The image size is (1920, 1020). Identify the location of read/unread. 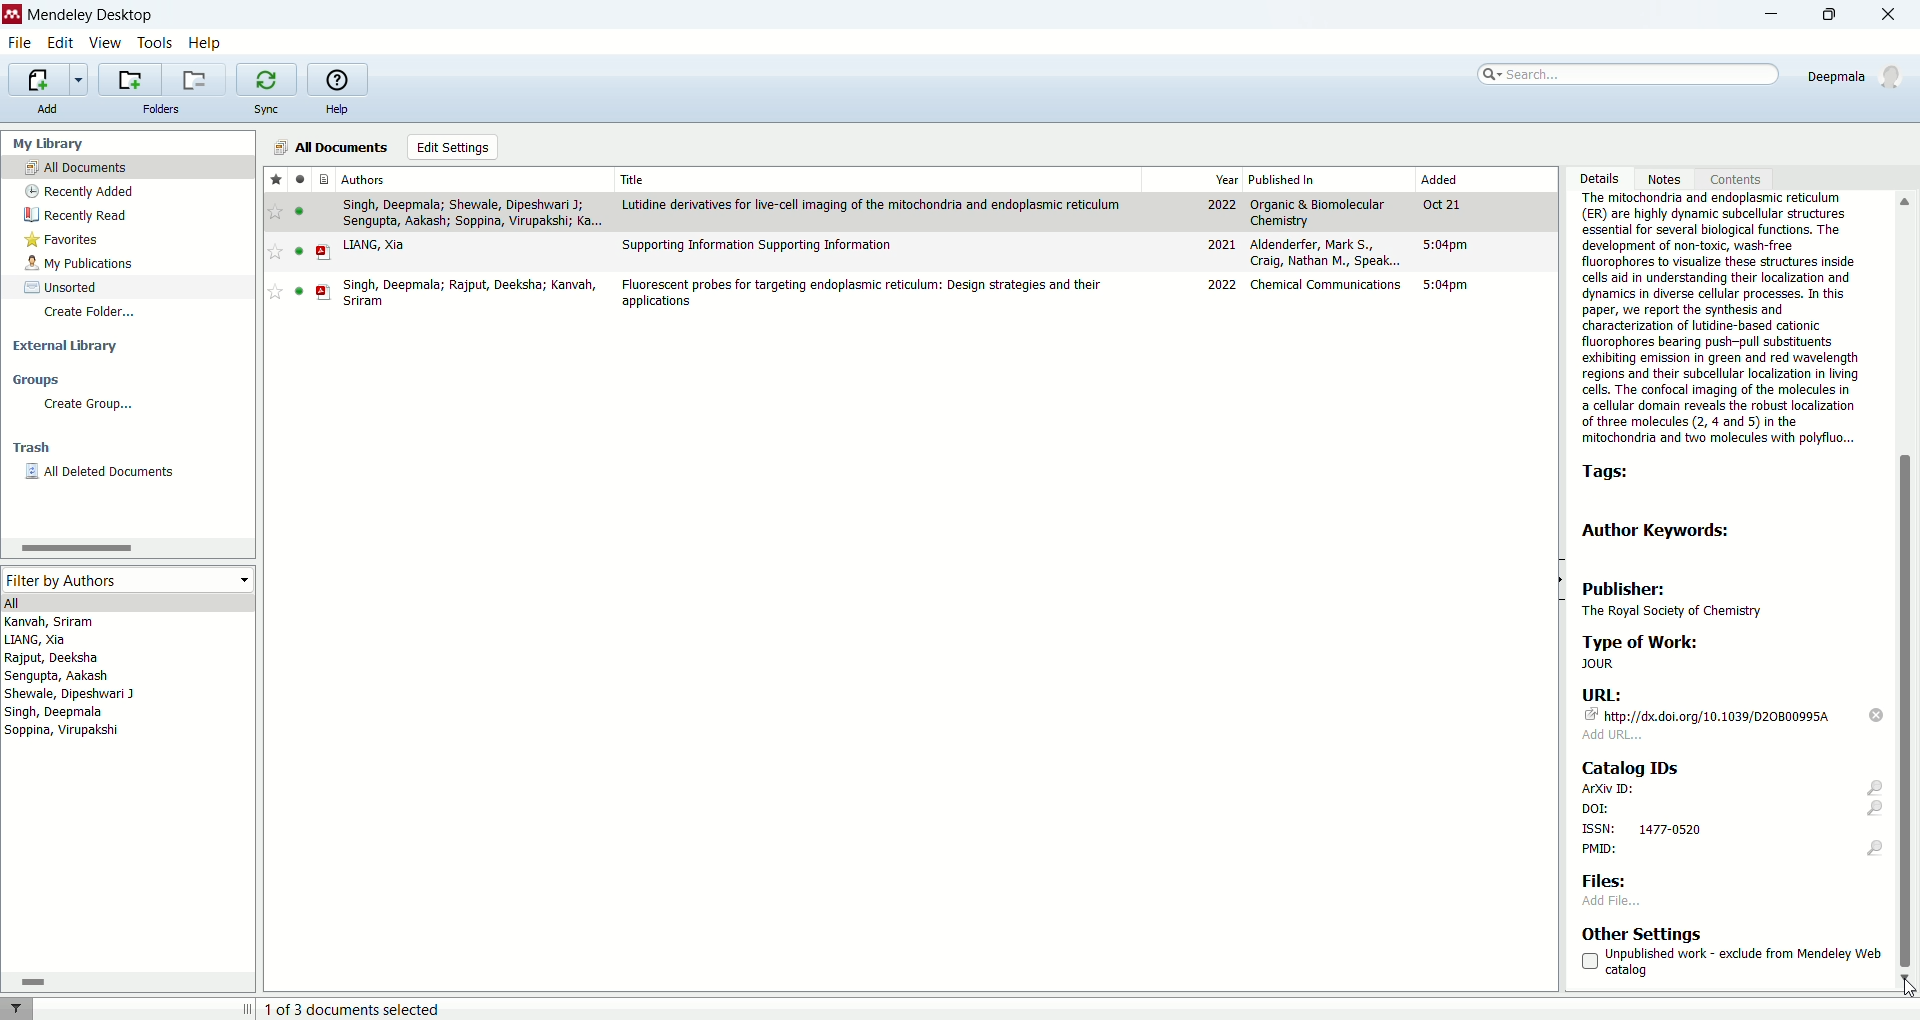
(299, 178).